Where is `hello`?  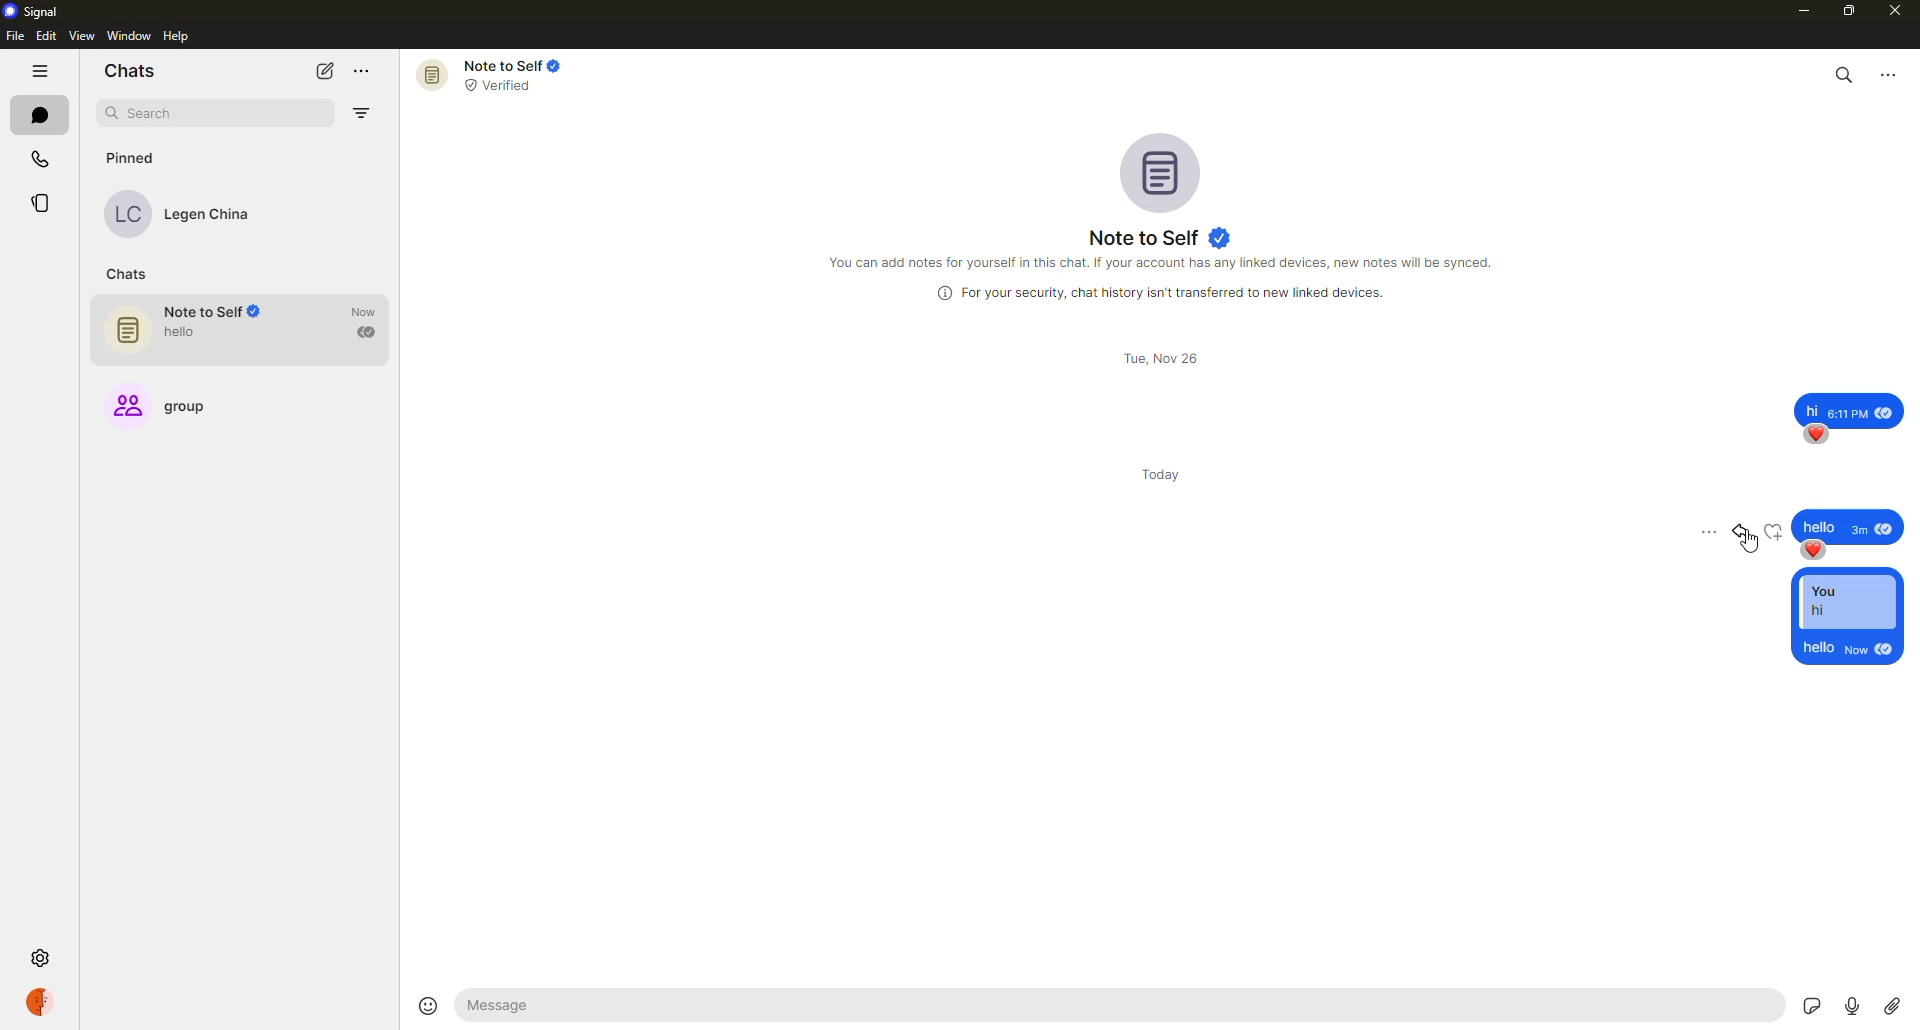 hello is located at coordinates (517, 1005).